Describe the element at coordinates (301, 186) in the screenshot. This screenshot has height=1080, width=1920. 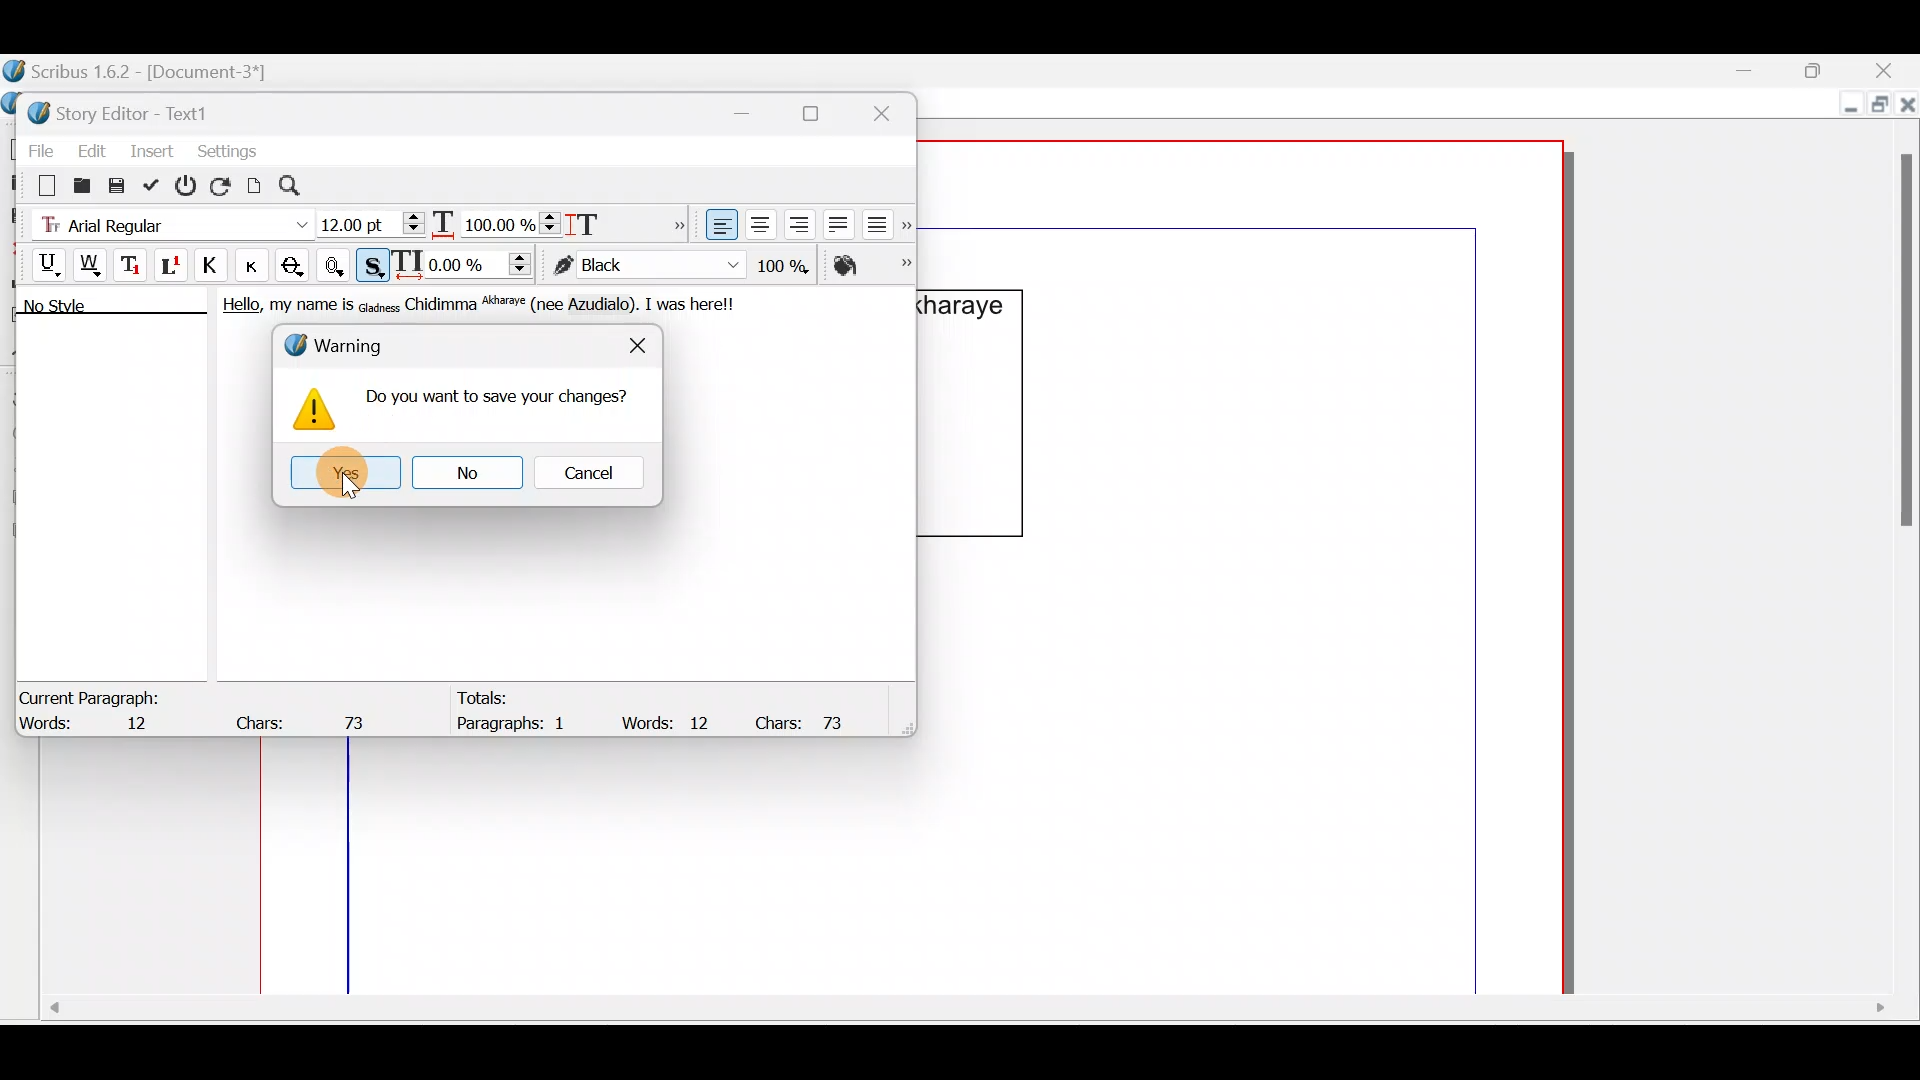
I see `Search/replace` at that location.